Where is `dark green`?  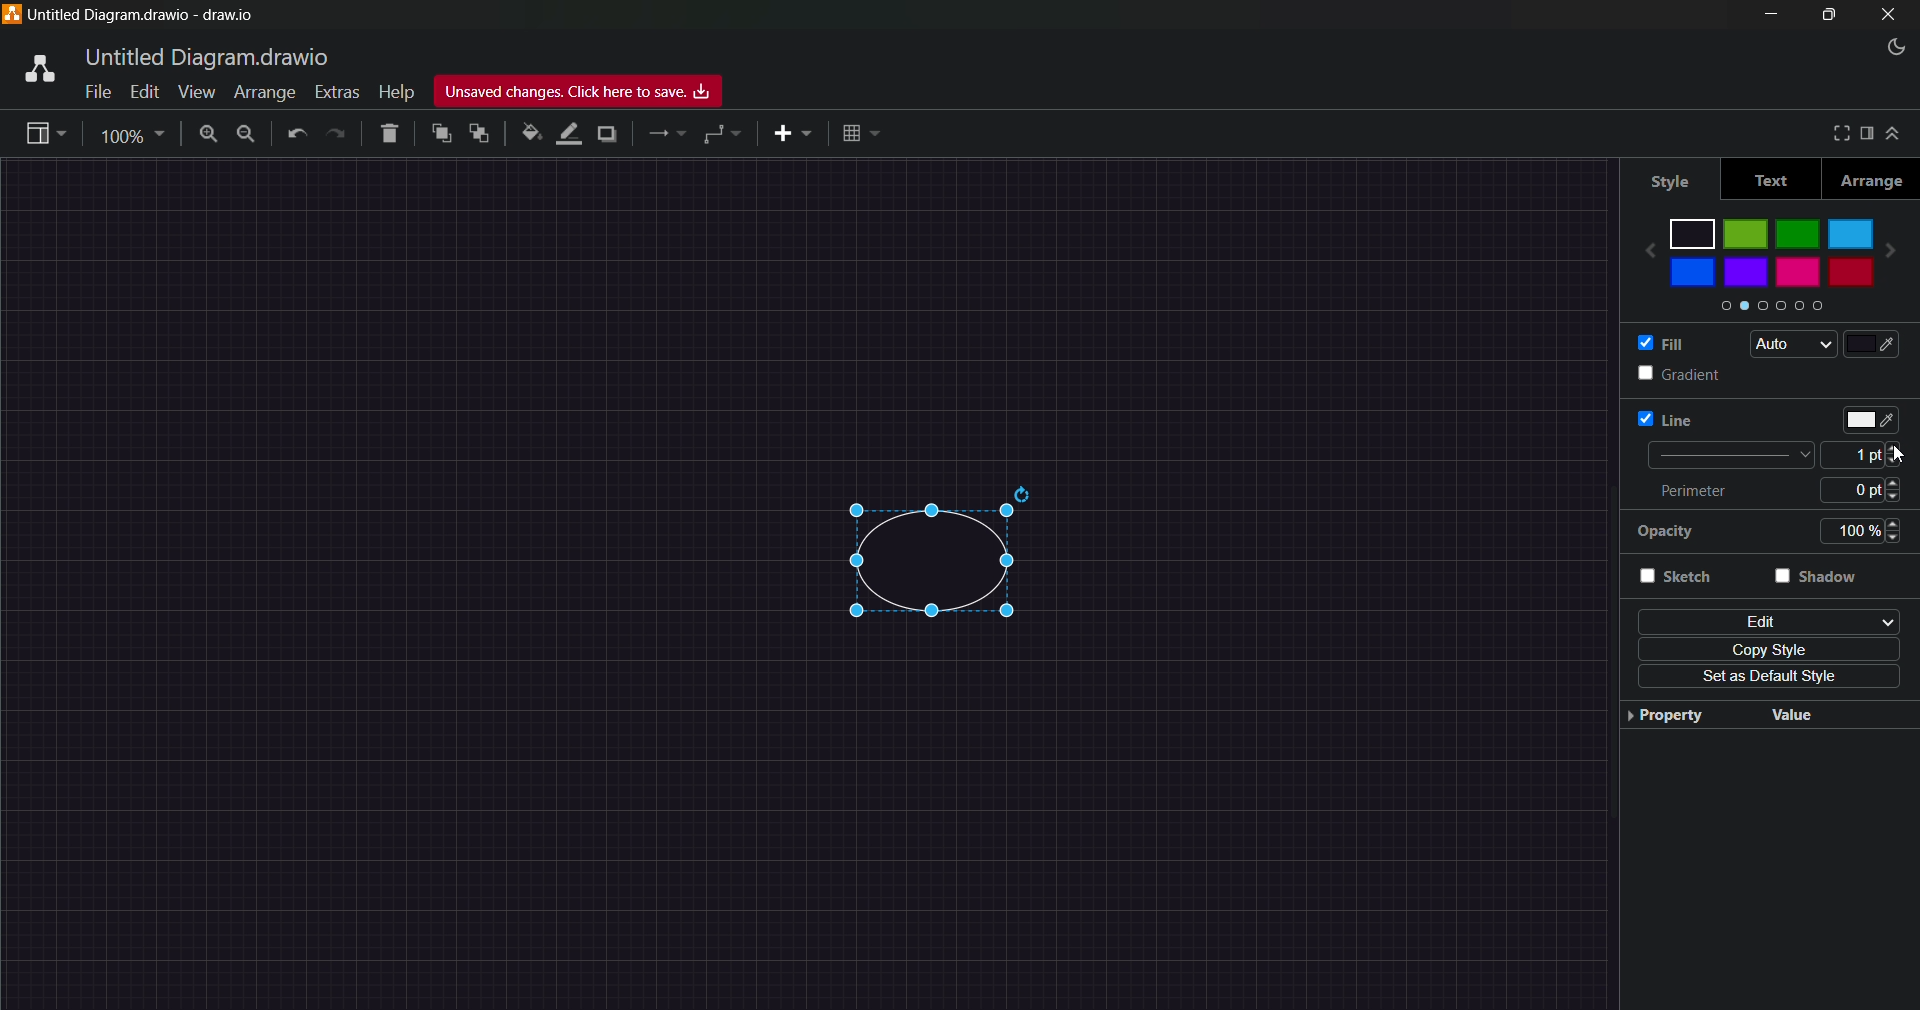
dark green is located at coordinates (1798, 233).